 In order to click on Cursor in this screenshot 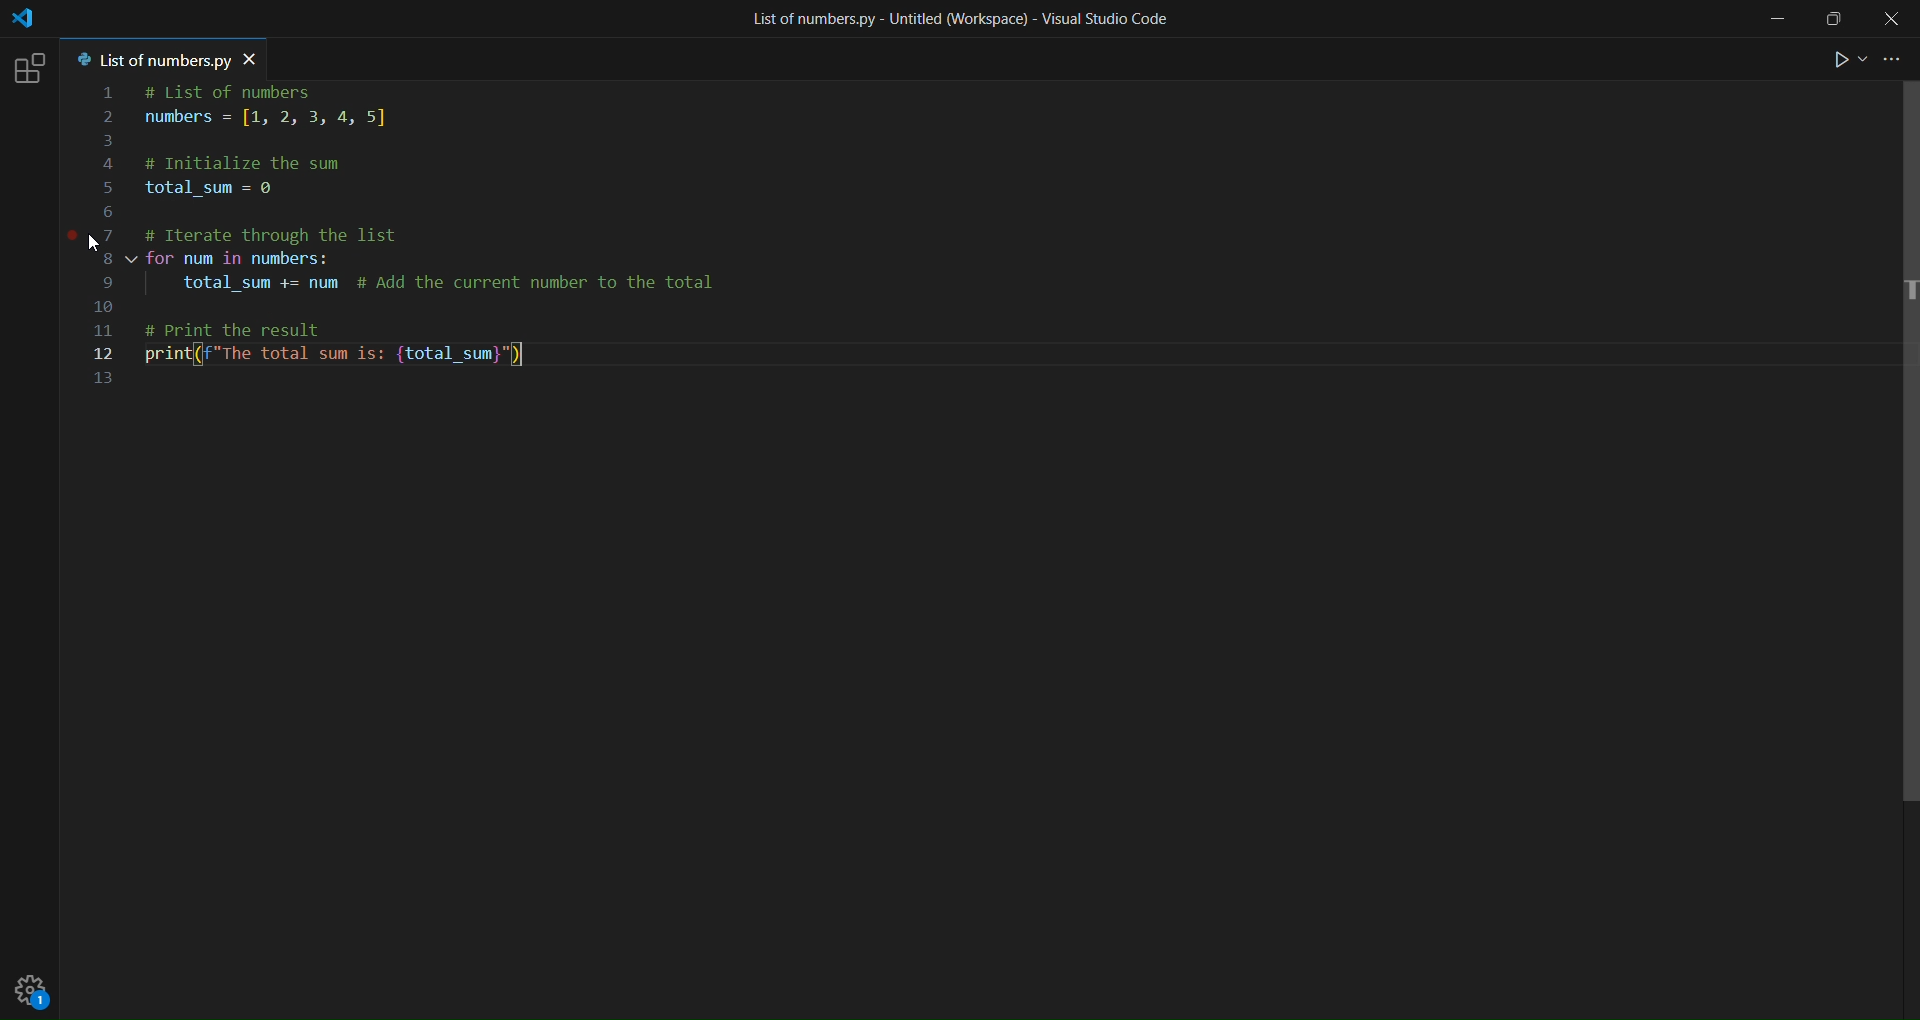, I will do `click(94, 244)`.